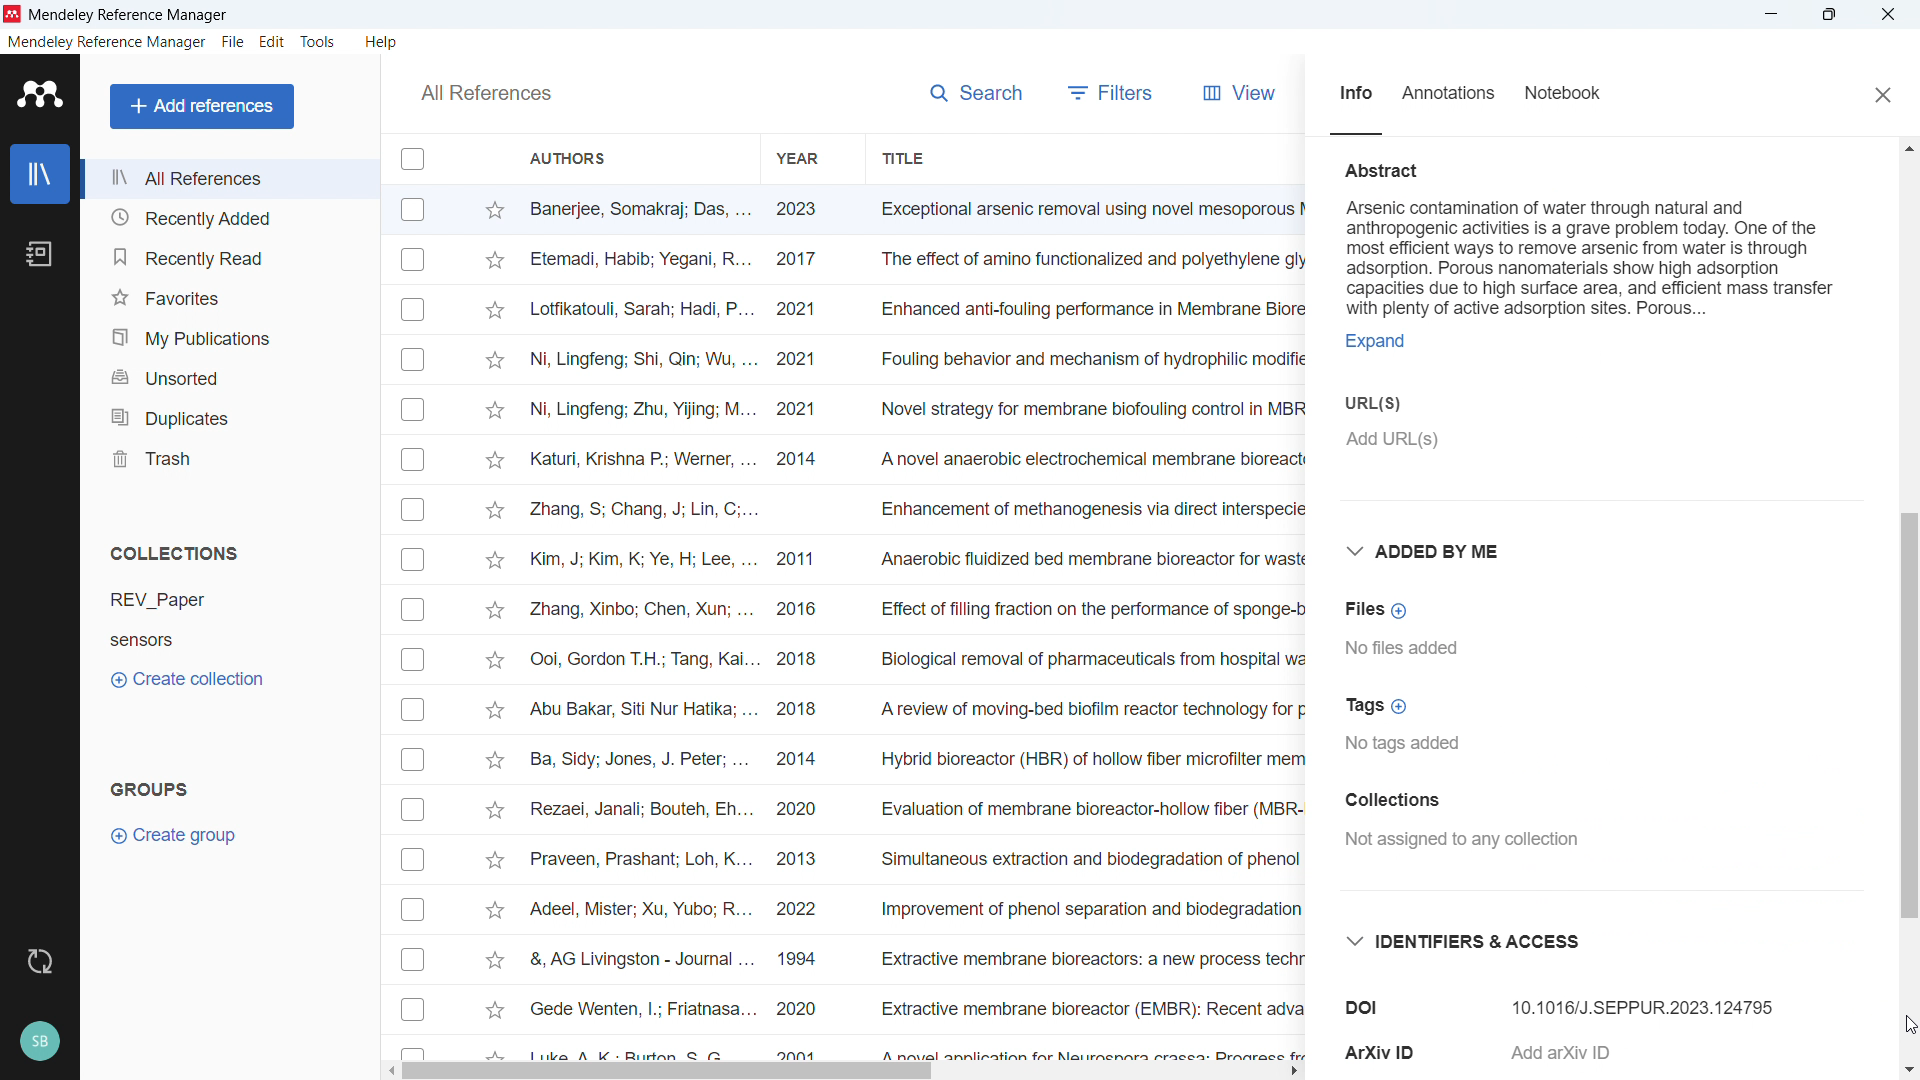  Describe the element at coordinates (273, 42) in the screenshot. I see `Edit ` at that location.